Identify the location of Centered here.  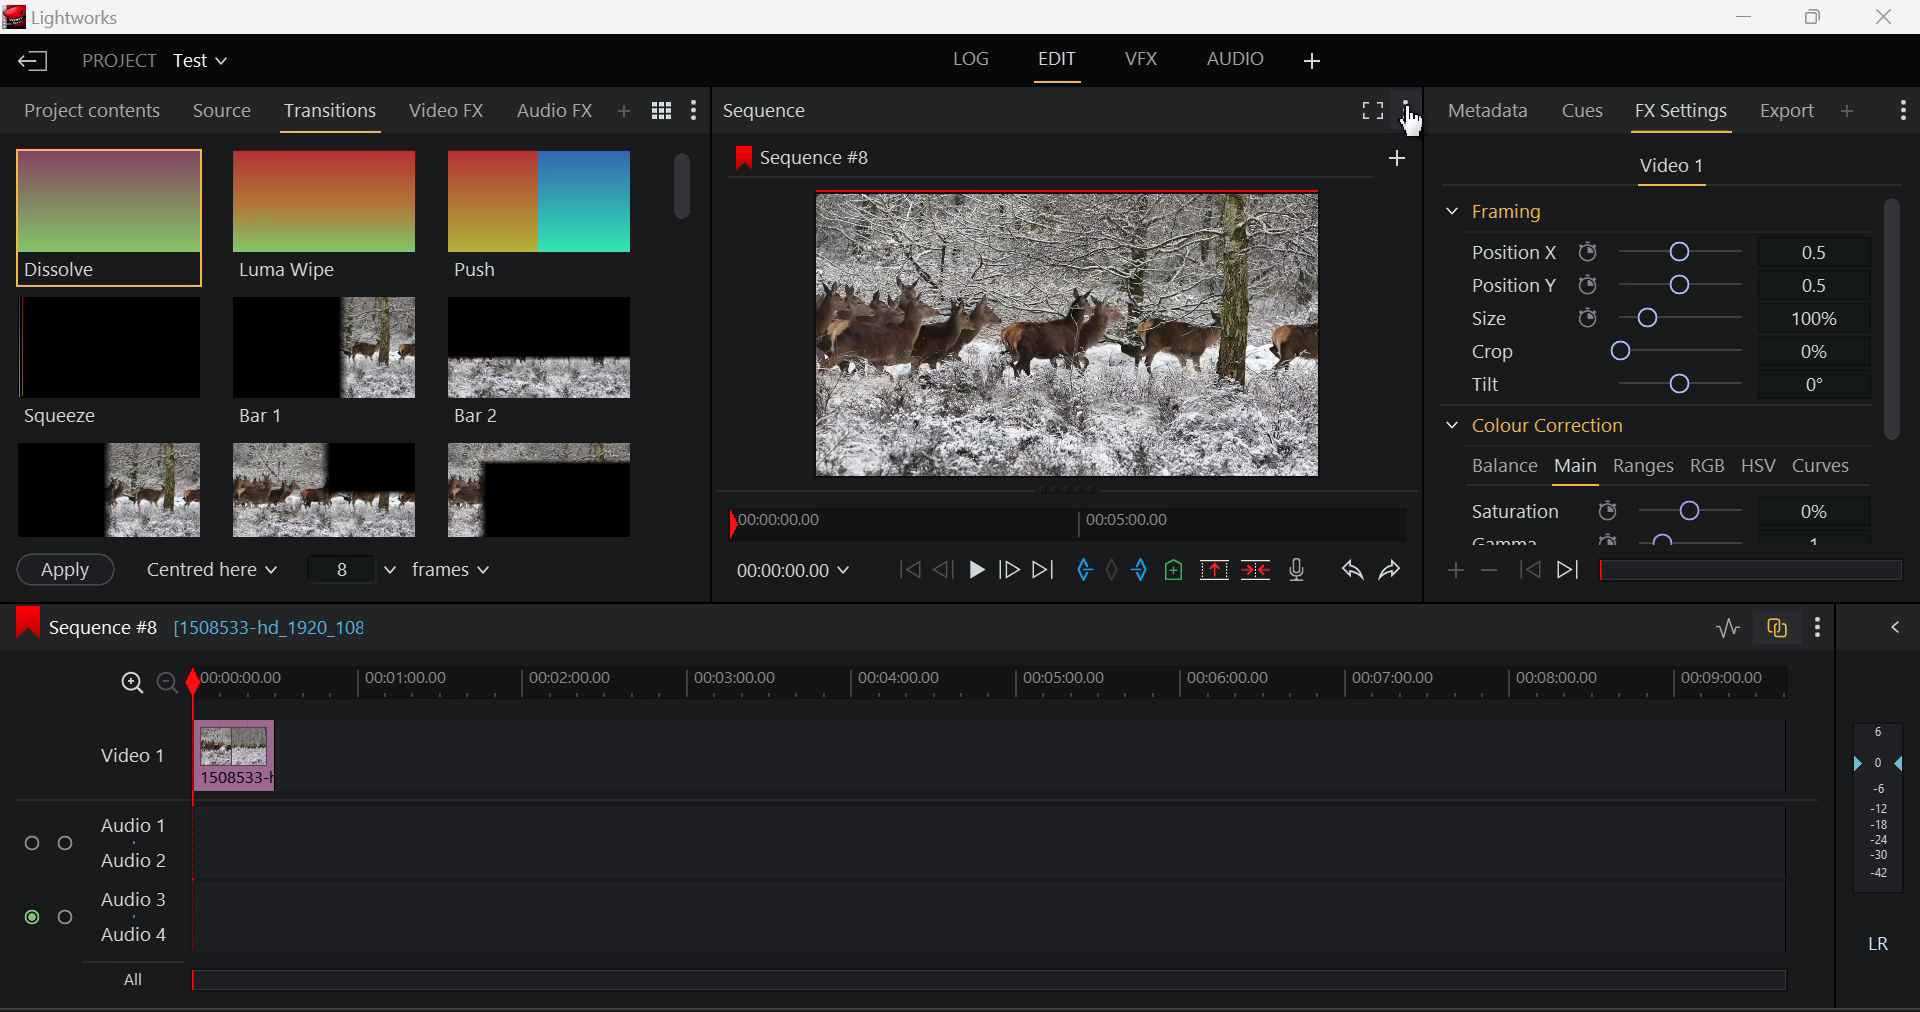
(208, 570).